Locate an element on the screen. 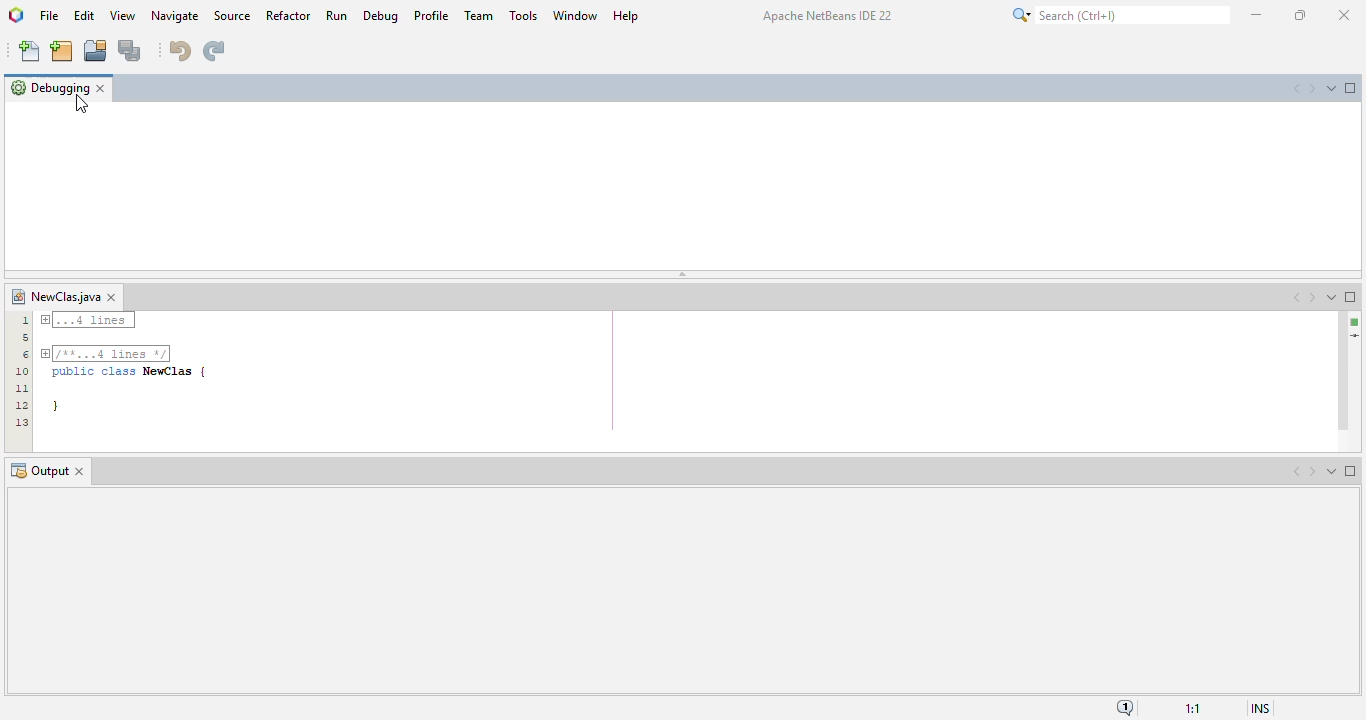 The height and width of the screenshot is (720, 1366). output window is located at coordinates (675, 590).